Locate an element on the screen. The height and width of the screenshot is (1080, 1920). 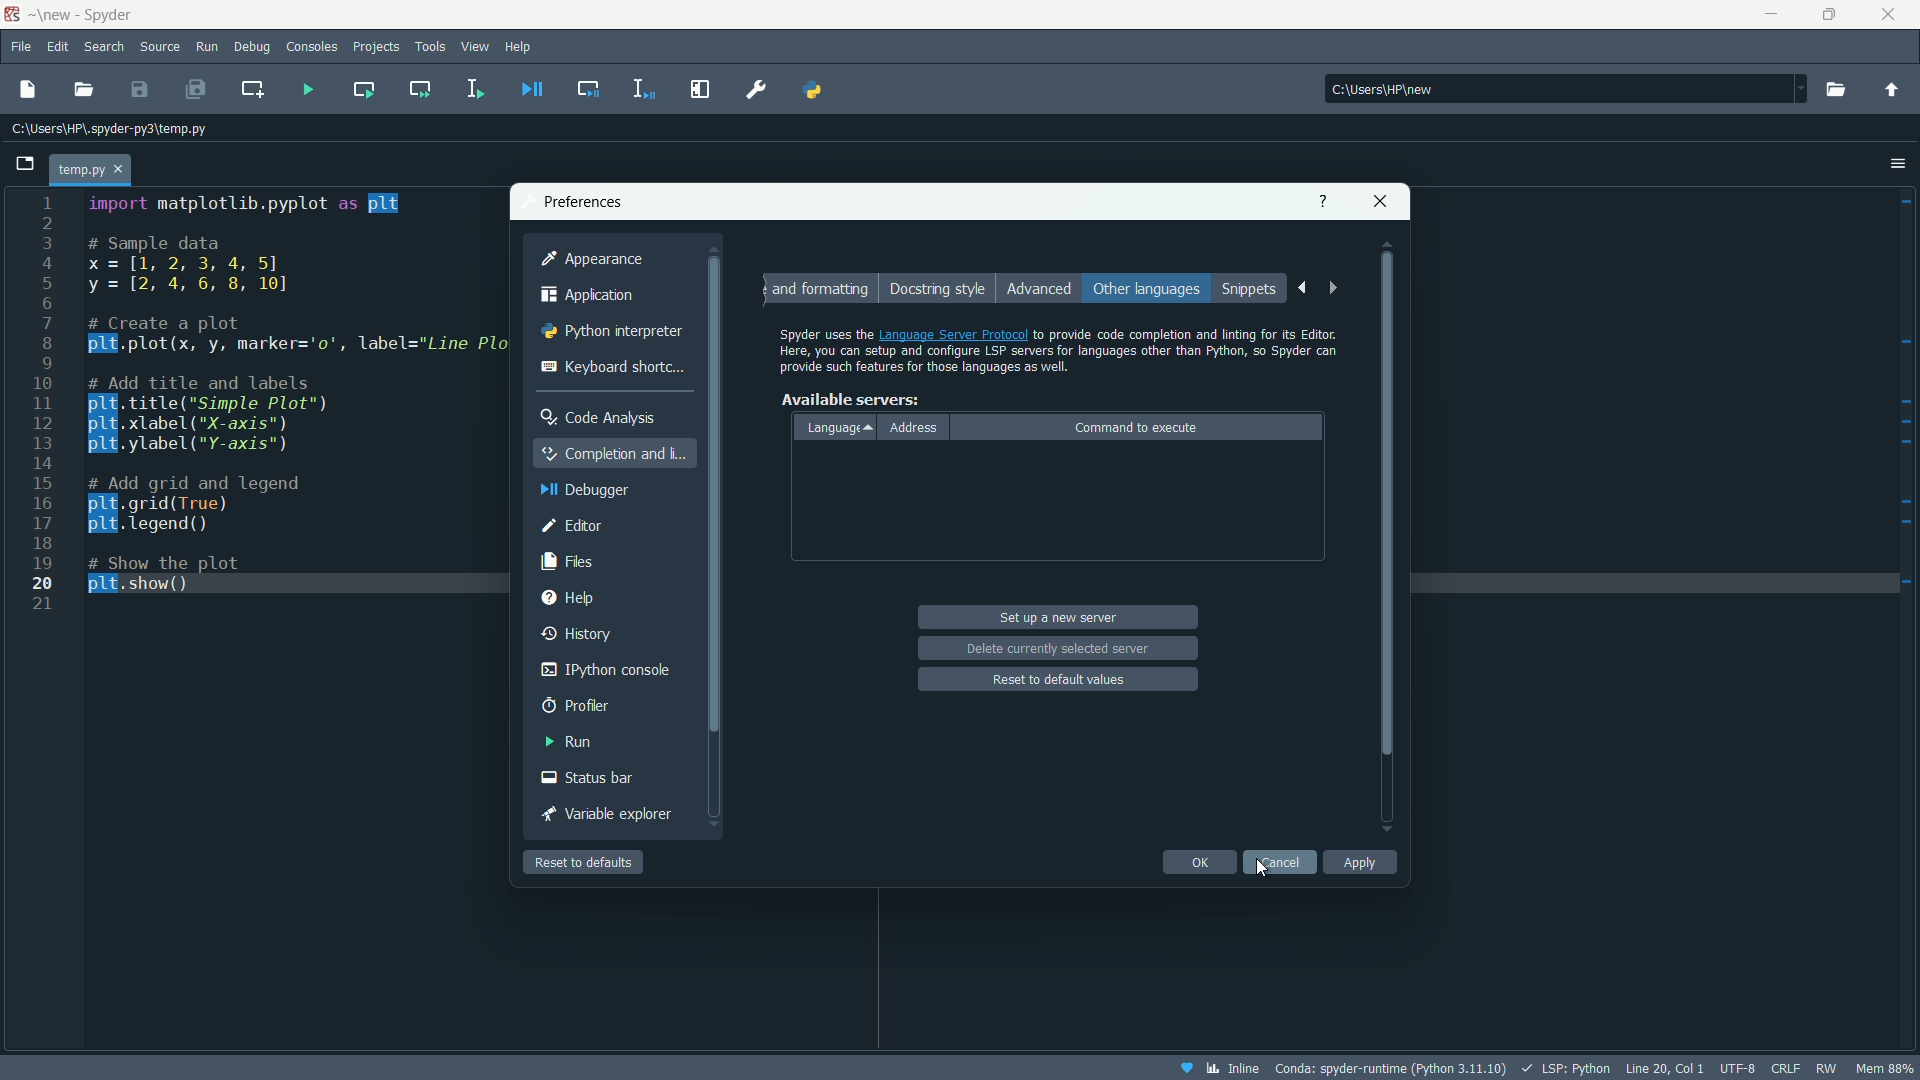
maximize current pane is located at coordinates (701, 89).